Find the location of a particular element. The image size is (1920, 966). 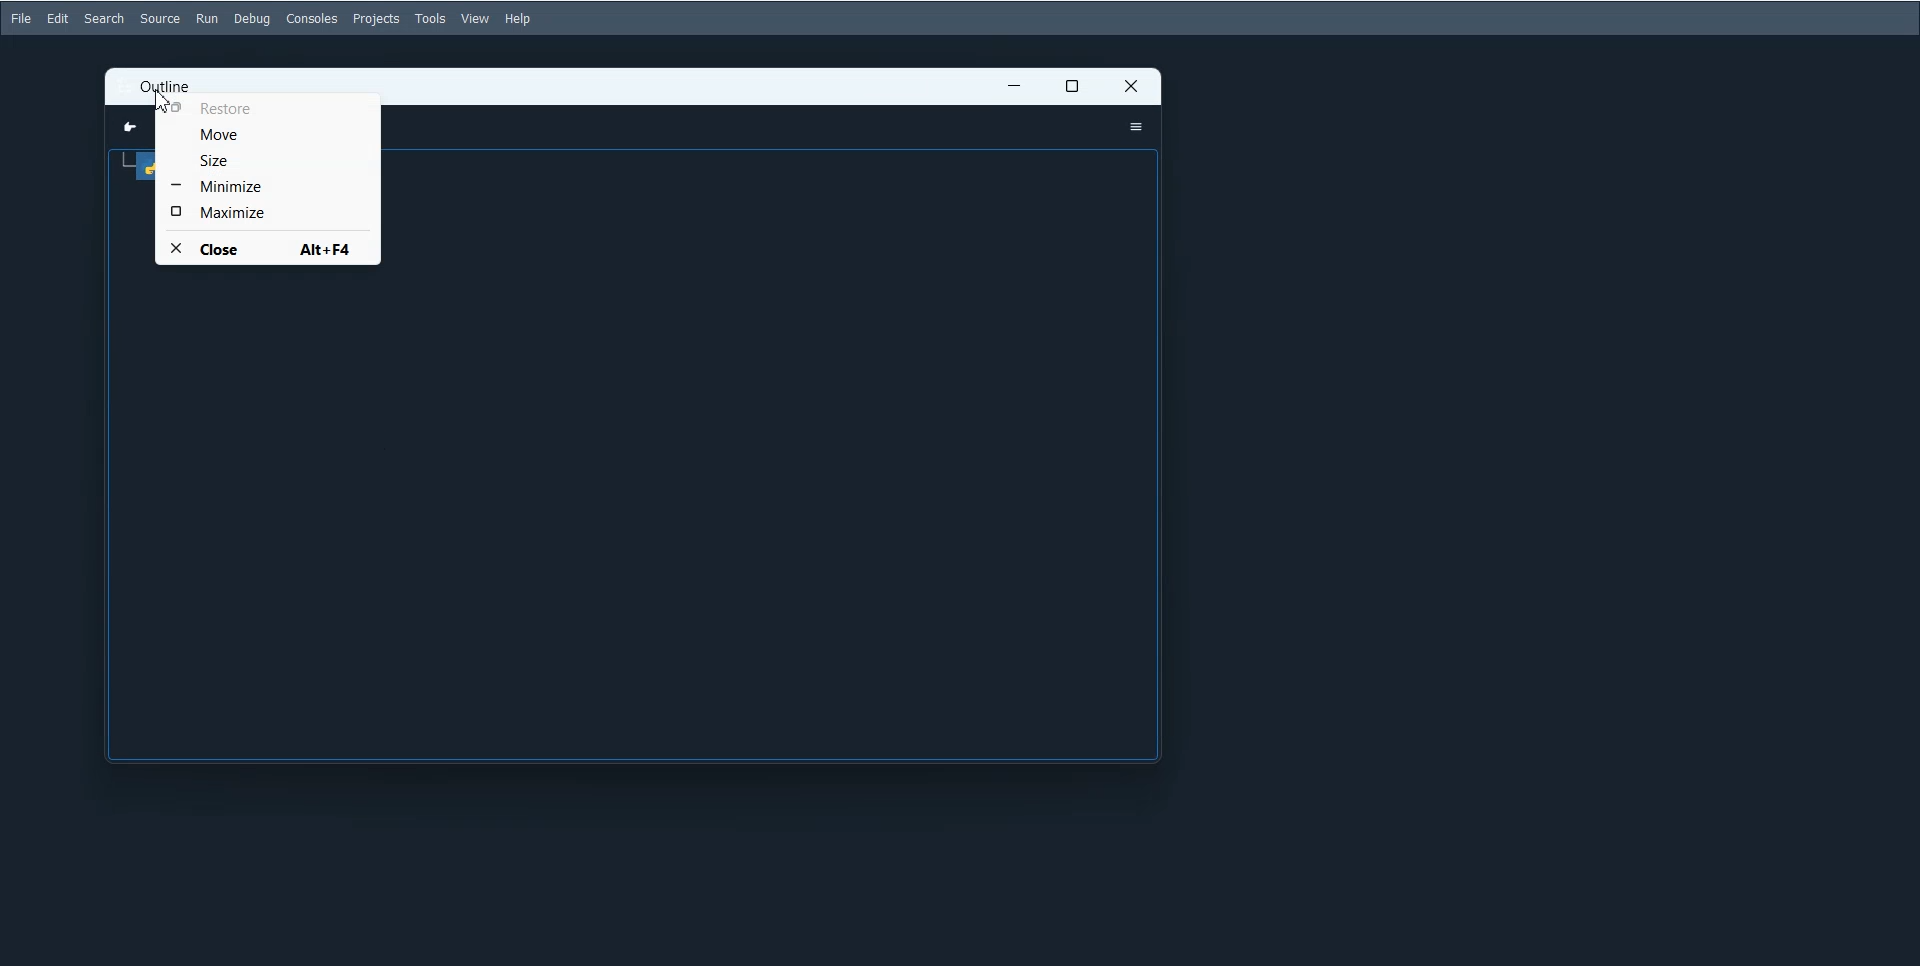

Move is located at coordinates (268, 134).